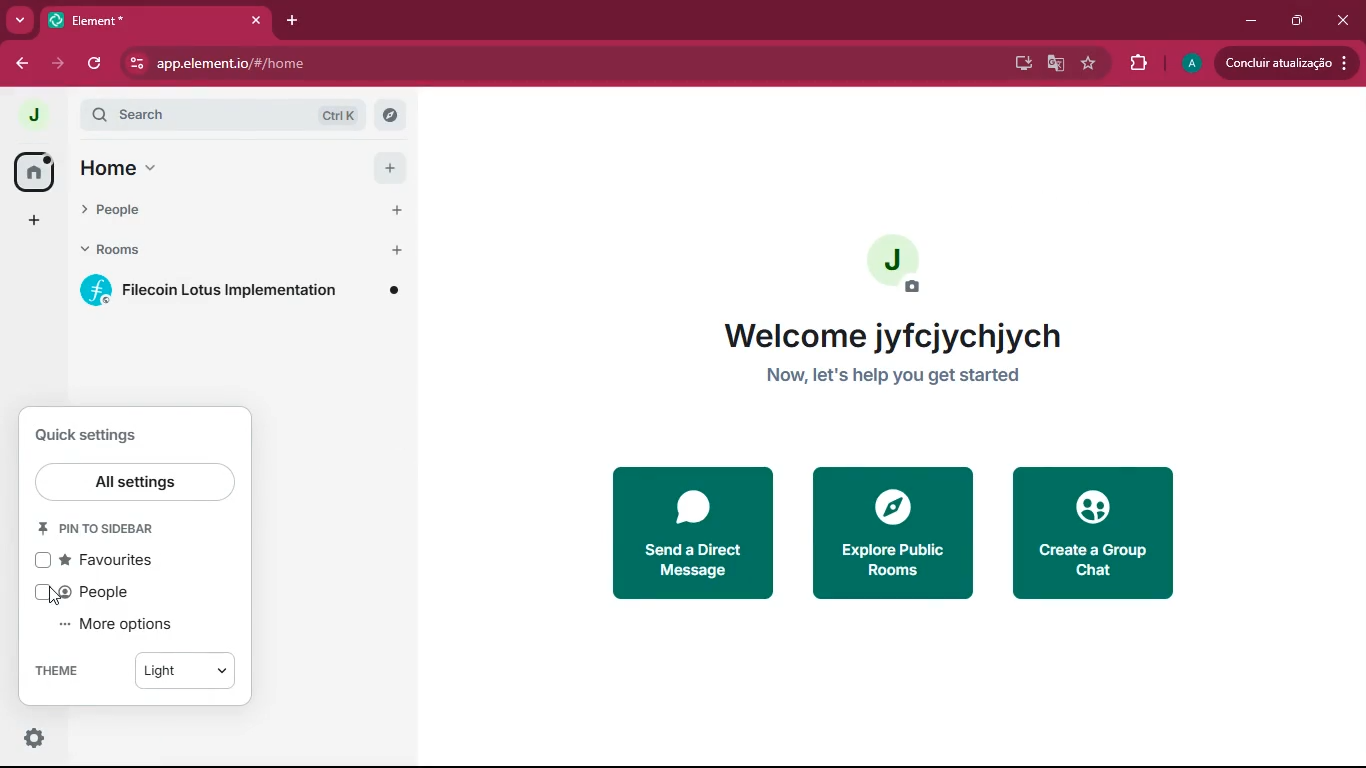 The width and height of the screenshot is (1366, 768). Describe the element at coordinates (108, 434) in the screenshot. I see `quick settings` at that location.